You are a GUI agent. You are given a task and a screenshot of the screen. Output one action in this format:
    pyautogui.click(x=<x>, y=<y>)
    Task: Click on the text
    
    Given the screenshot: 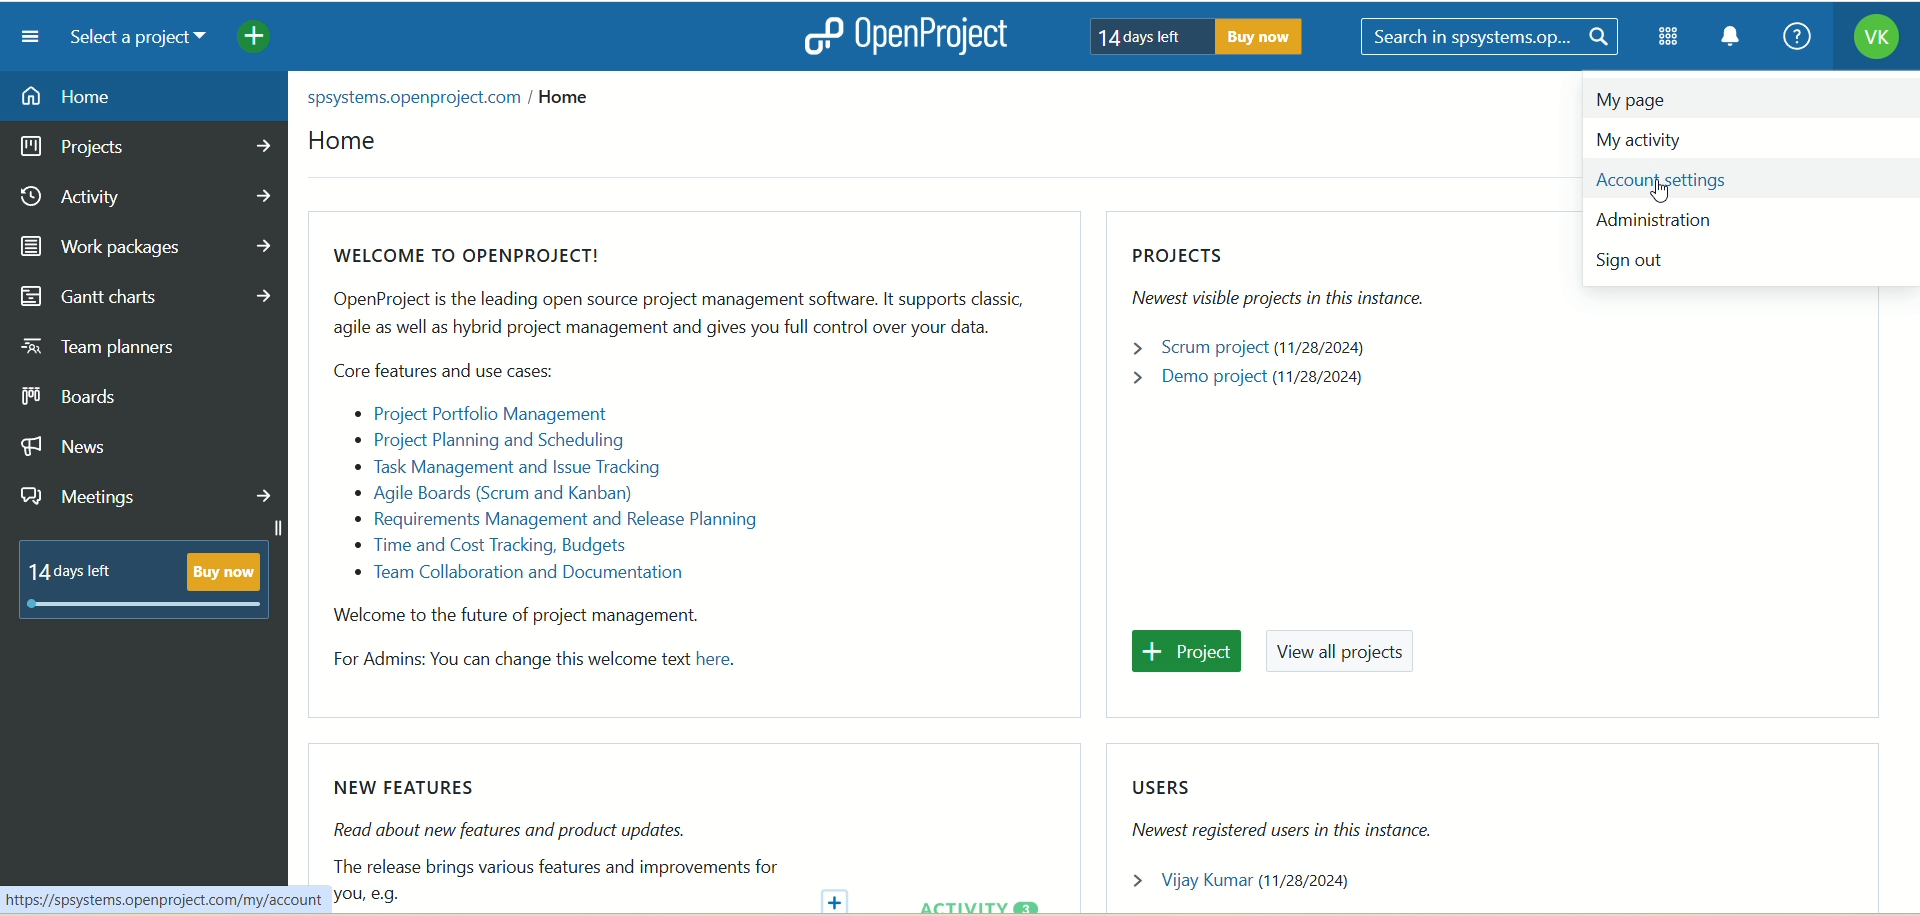 What is the action you would take?
    pyautogui.click(x=140, y=580)
    